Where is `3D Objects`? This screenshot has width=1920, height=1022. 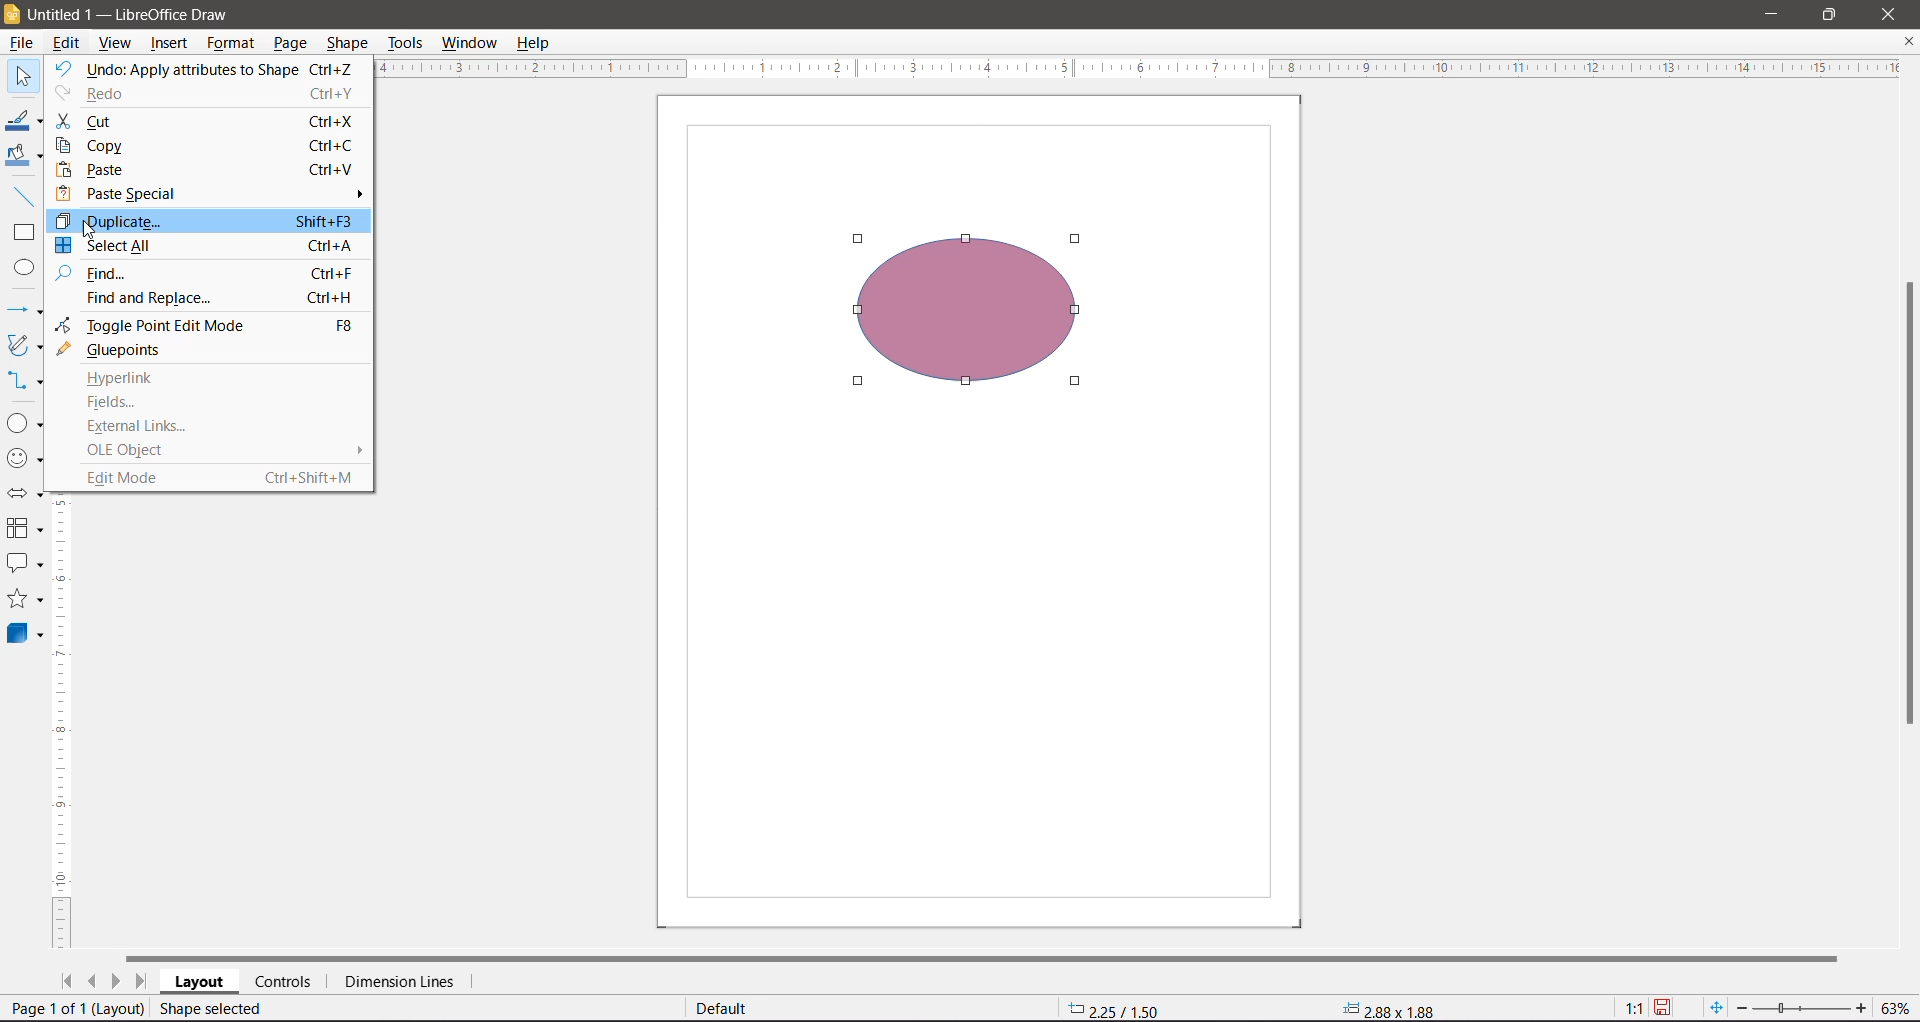 3D Objects is located at coordinates (26, 635).